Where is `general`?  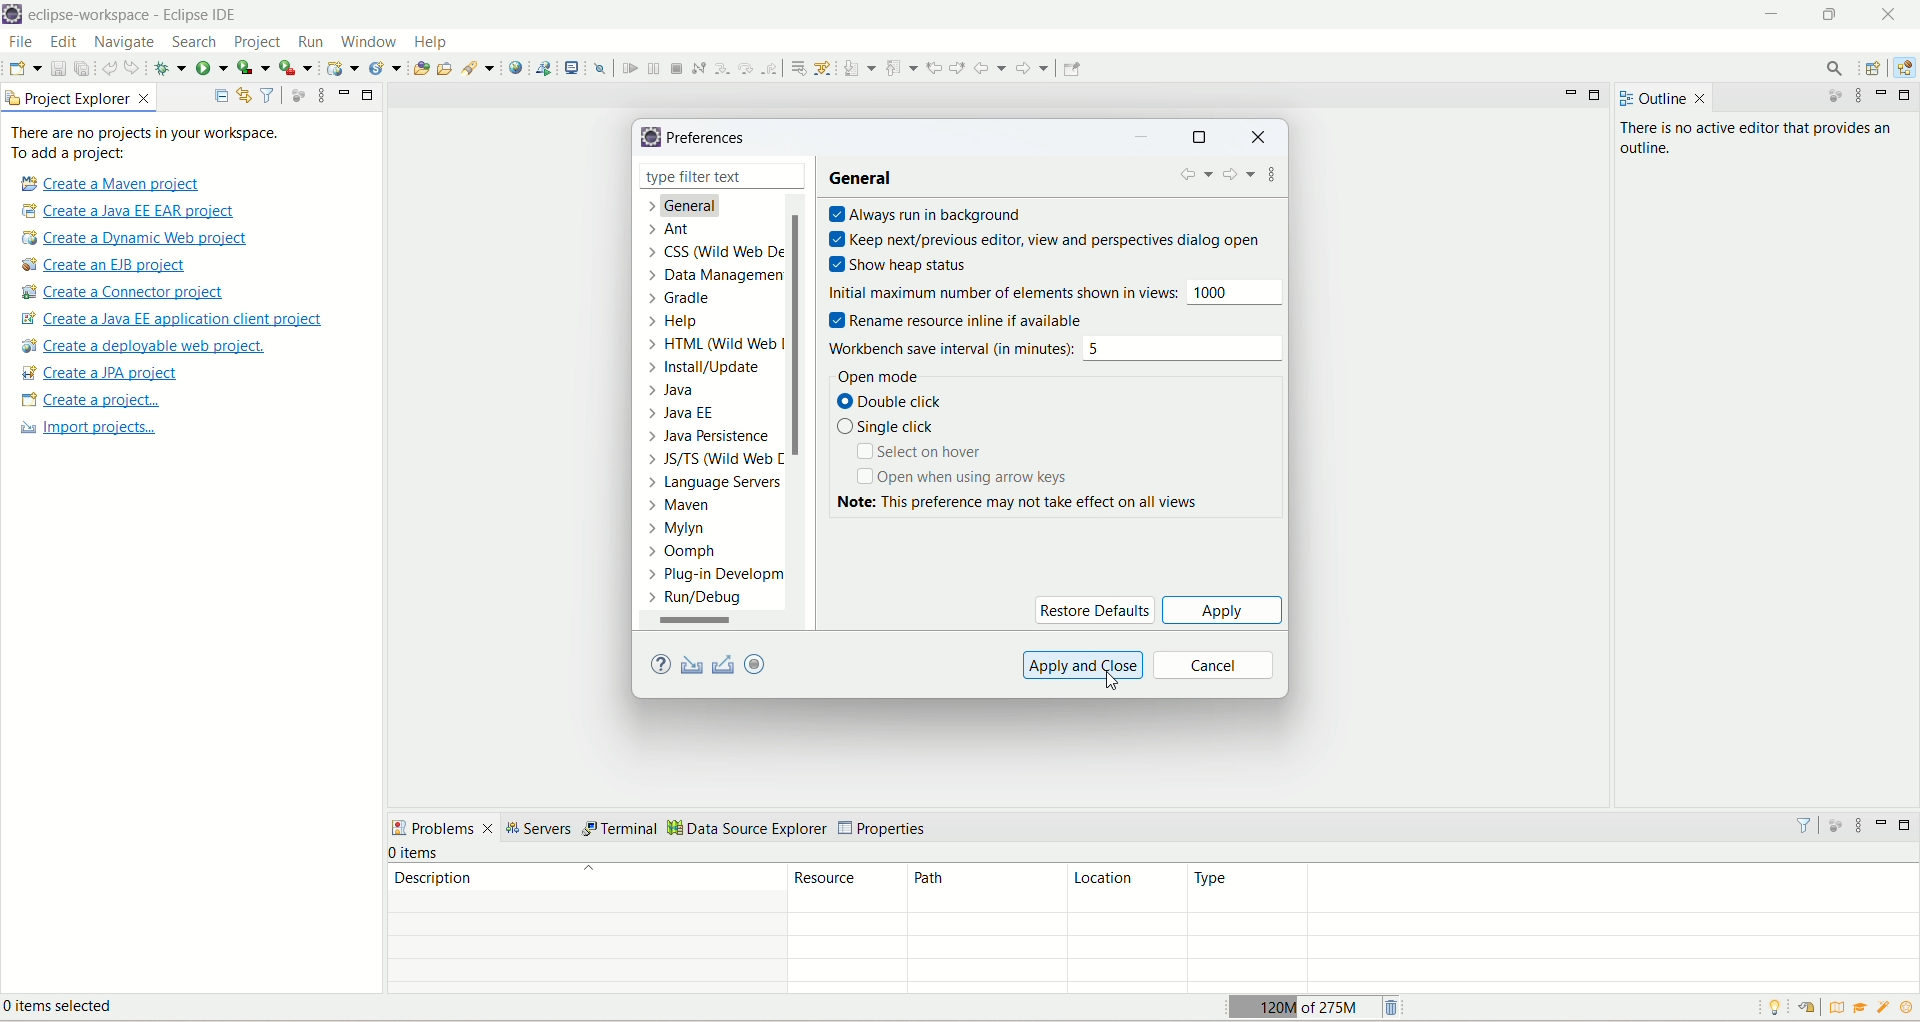 general is located at coordinates (694, 208).